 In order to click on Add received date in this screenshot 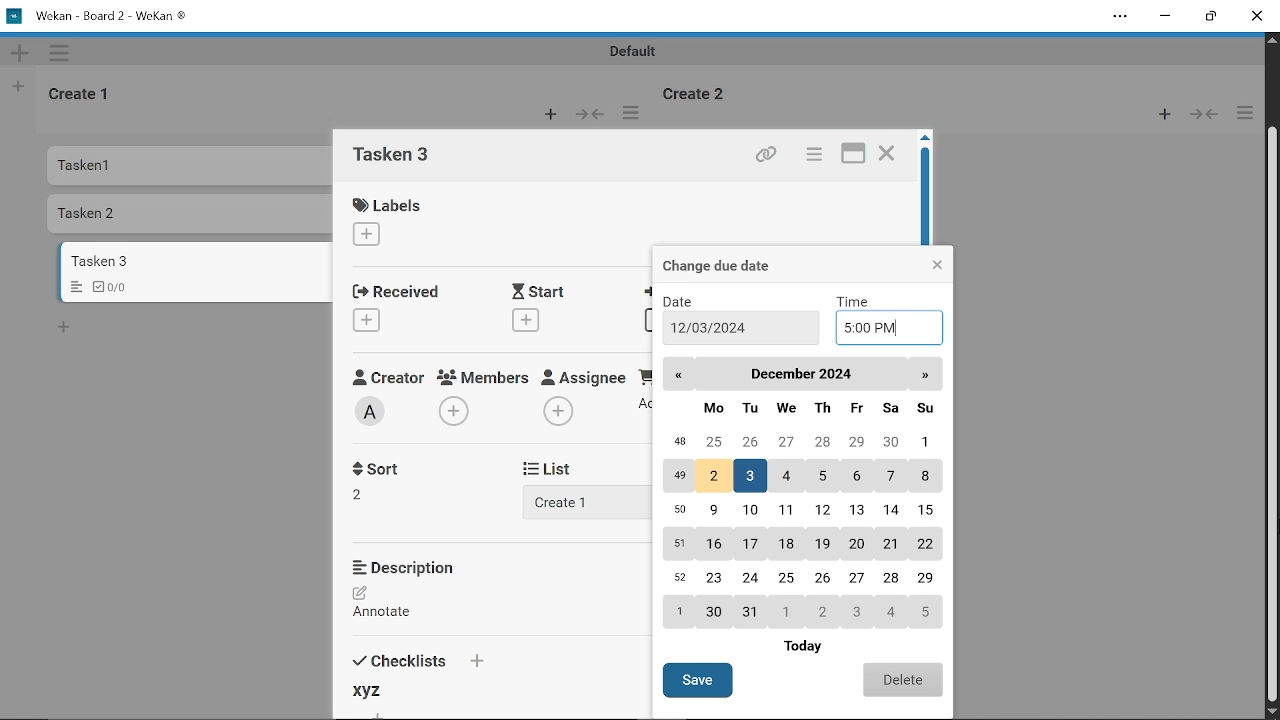, I will do `click(368, 319)`.